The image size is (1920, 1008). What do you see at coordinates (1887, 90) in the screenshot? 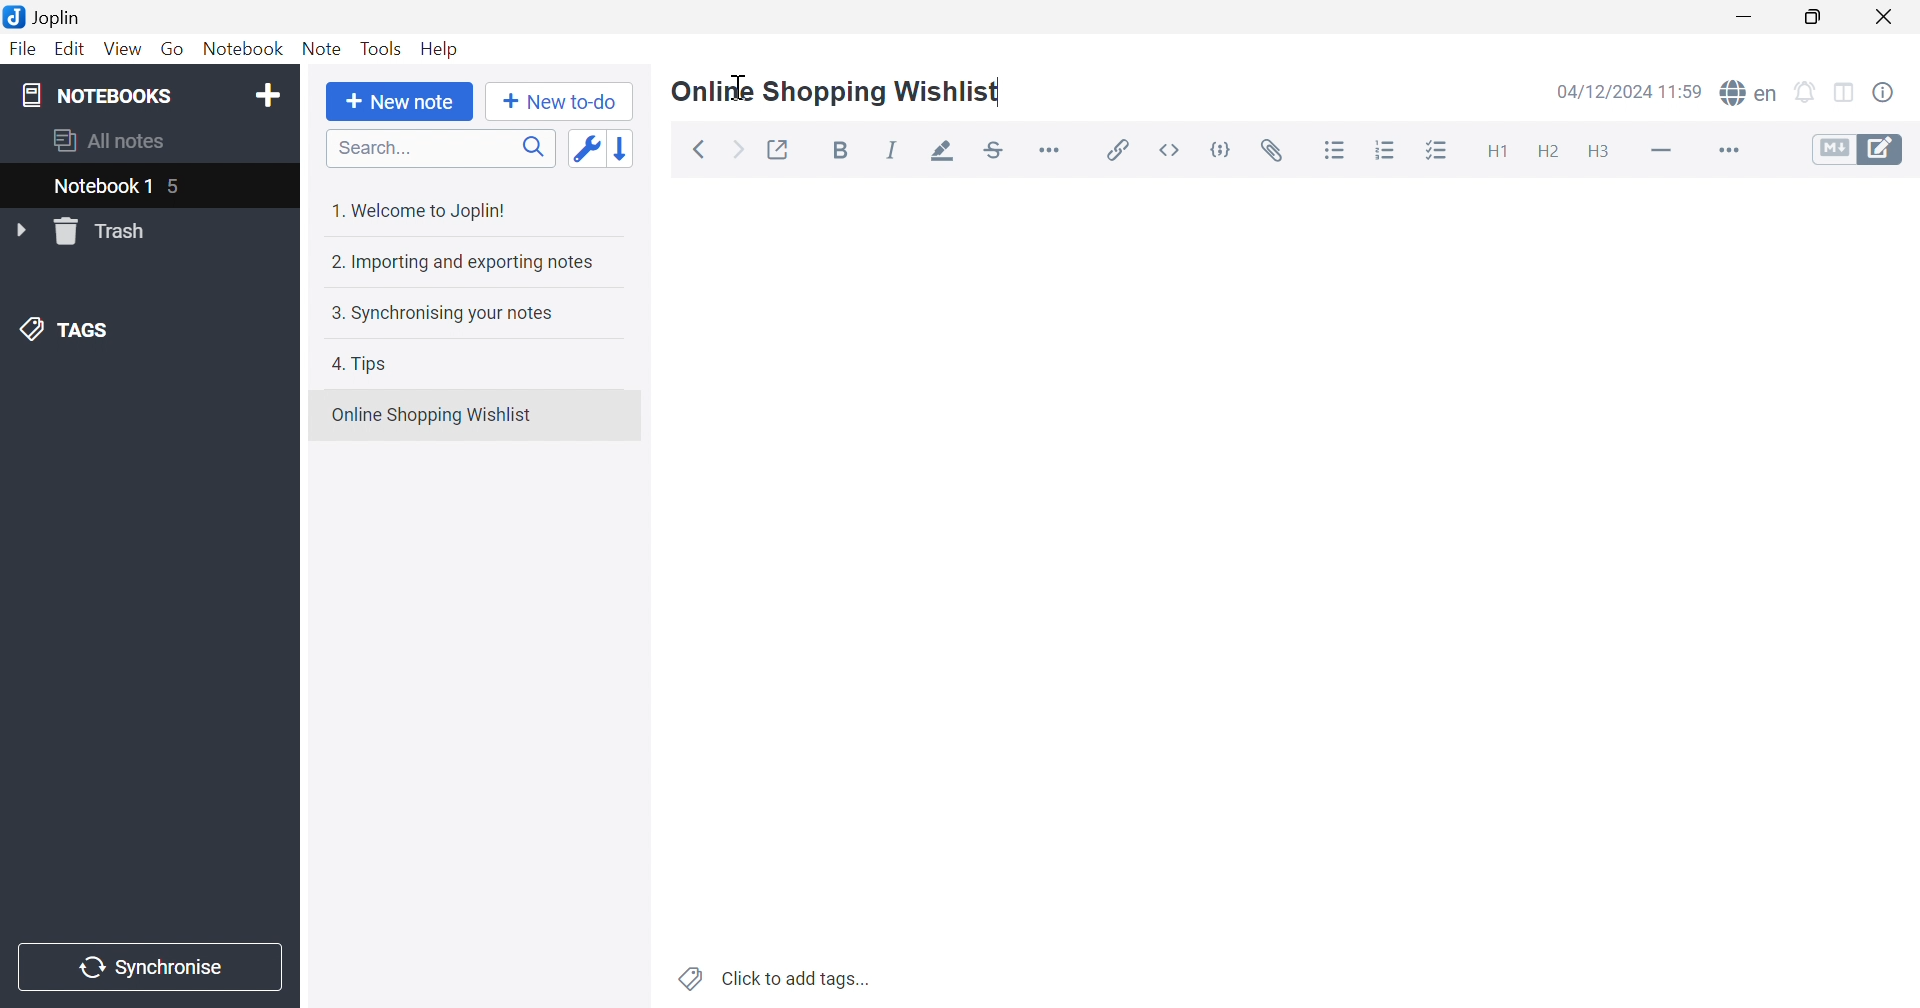
I see `Note properties` at bounding box center [1887, 90].